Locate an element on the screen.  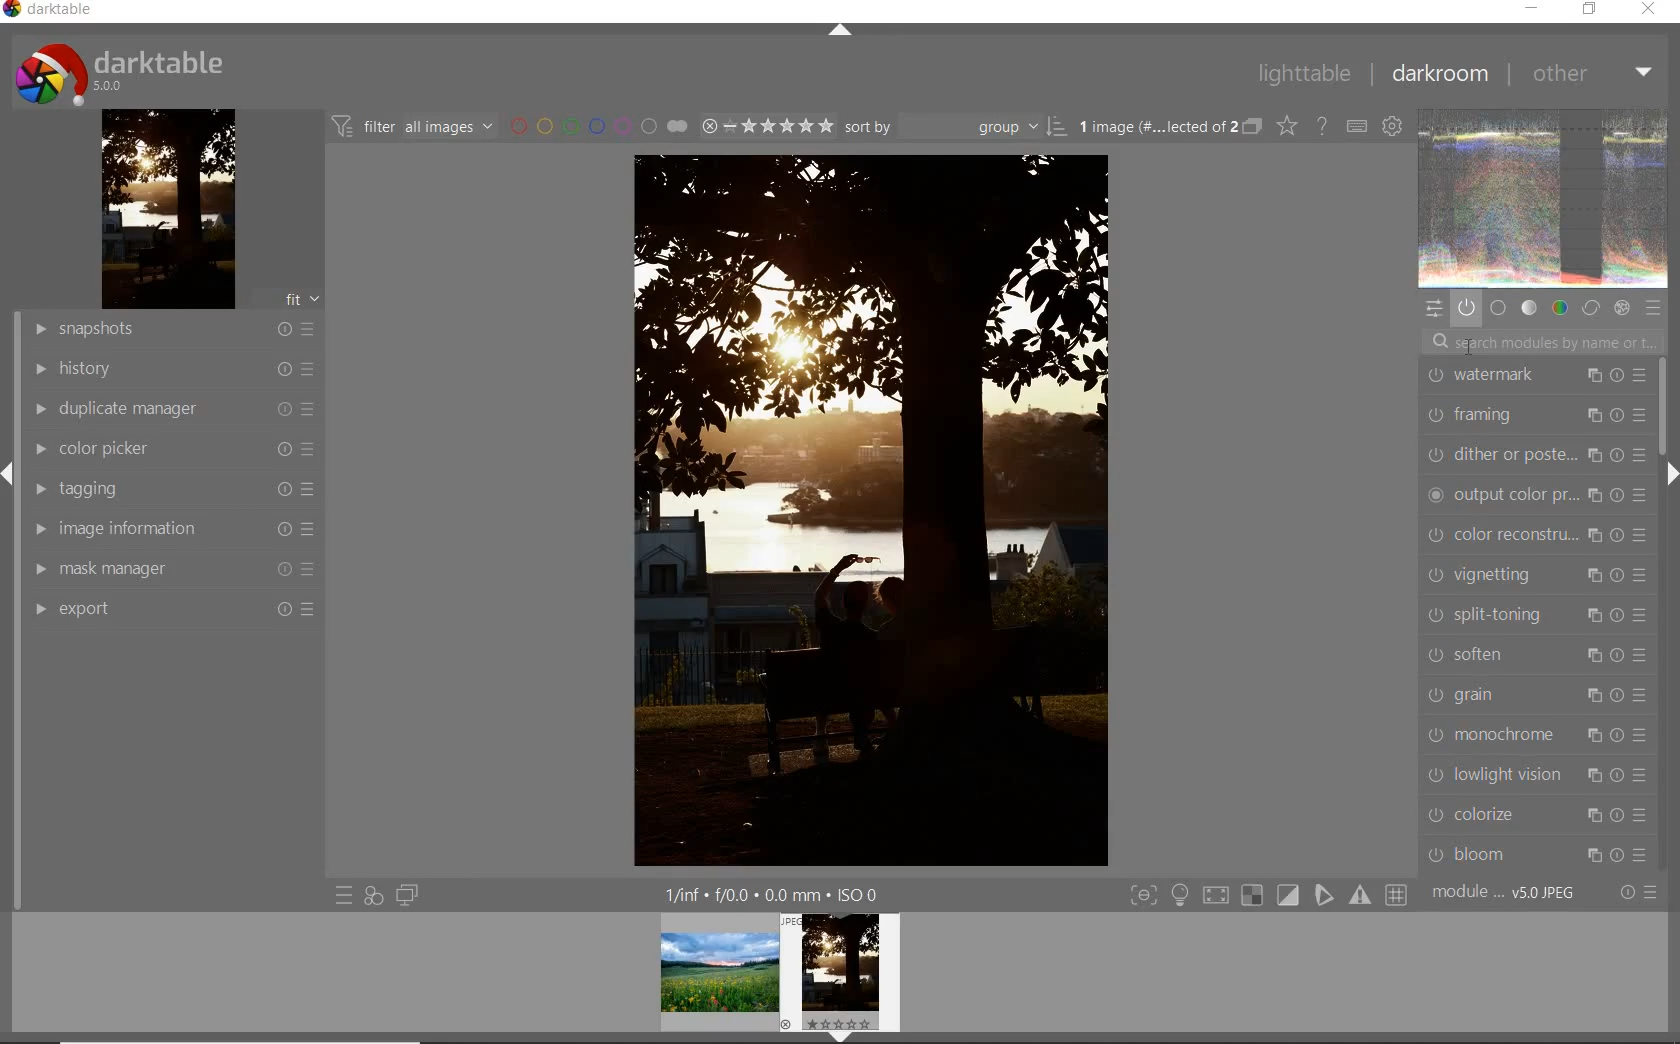
enable for online help is located at coordinates (1325, 128).